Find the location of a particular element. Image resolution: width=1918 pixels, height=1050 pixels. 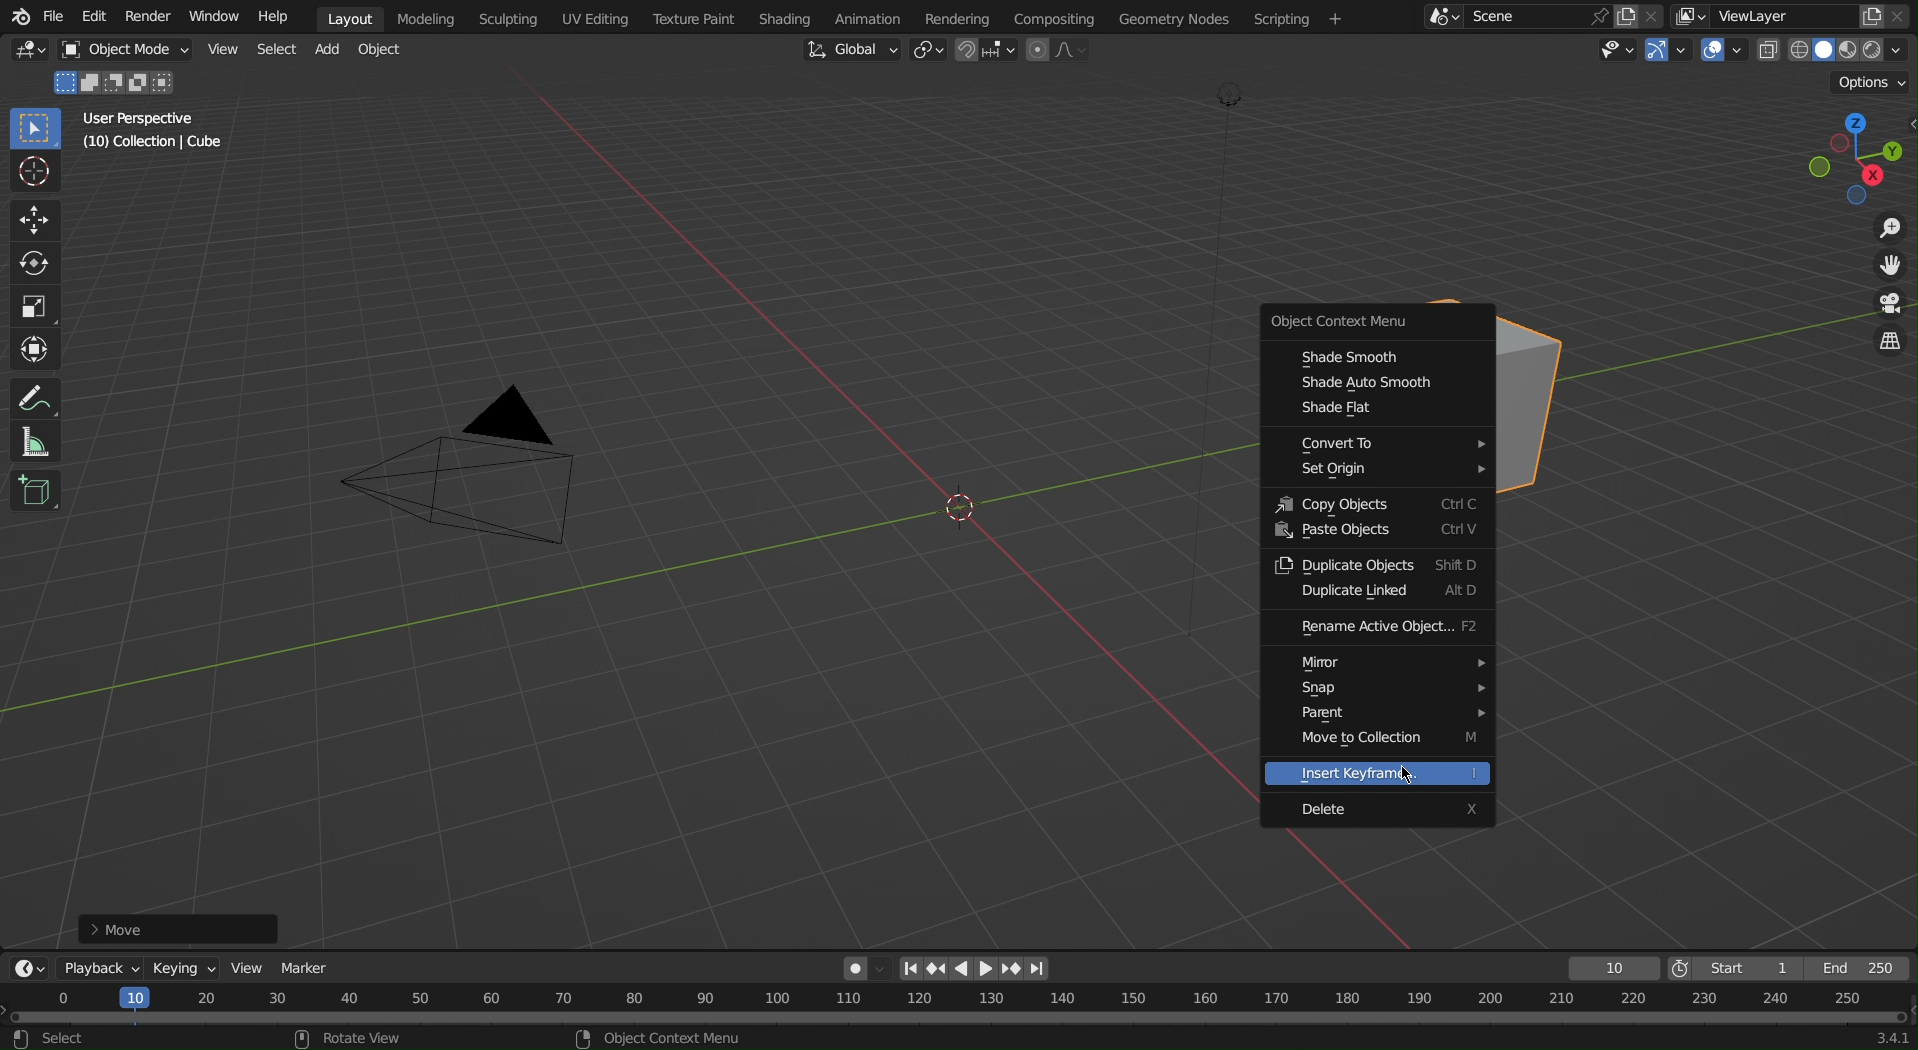

Collection | Cube is located at coordinates (155, 145).